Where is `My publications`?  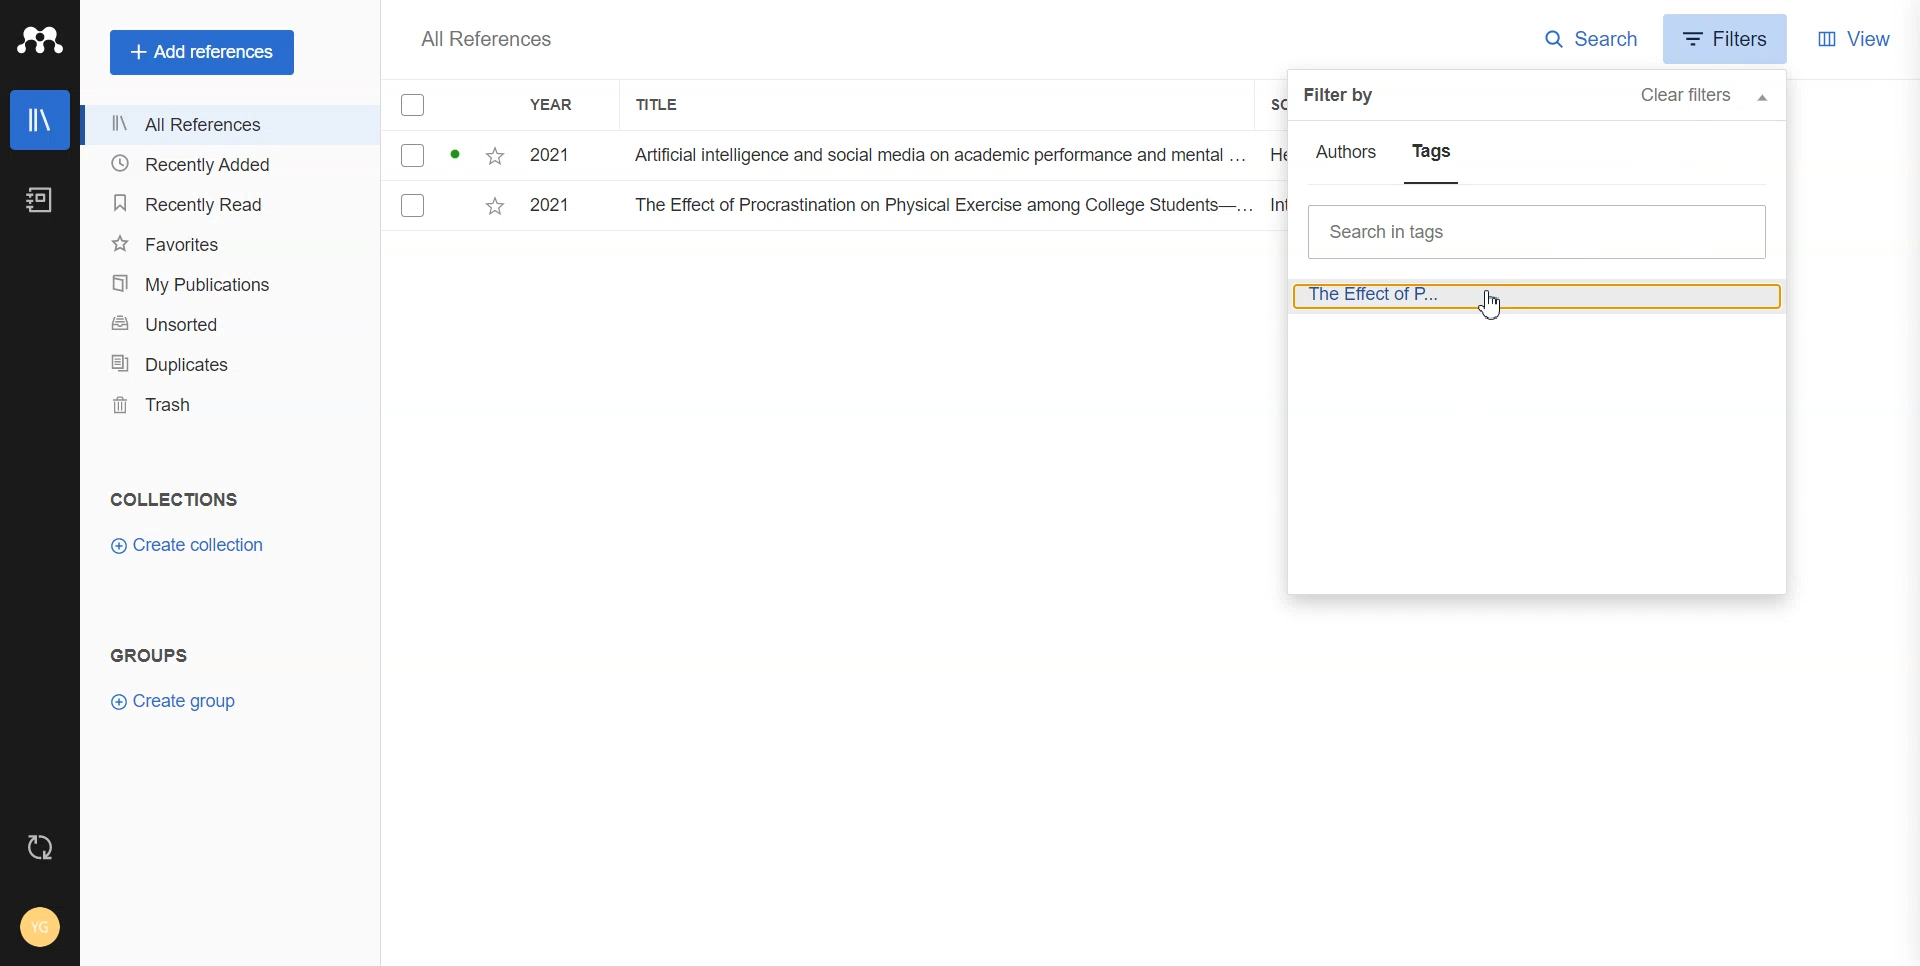
My publications is located at coordinates (218, 285).